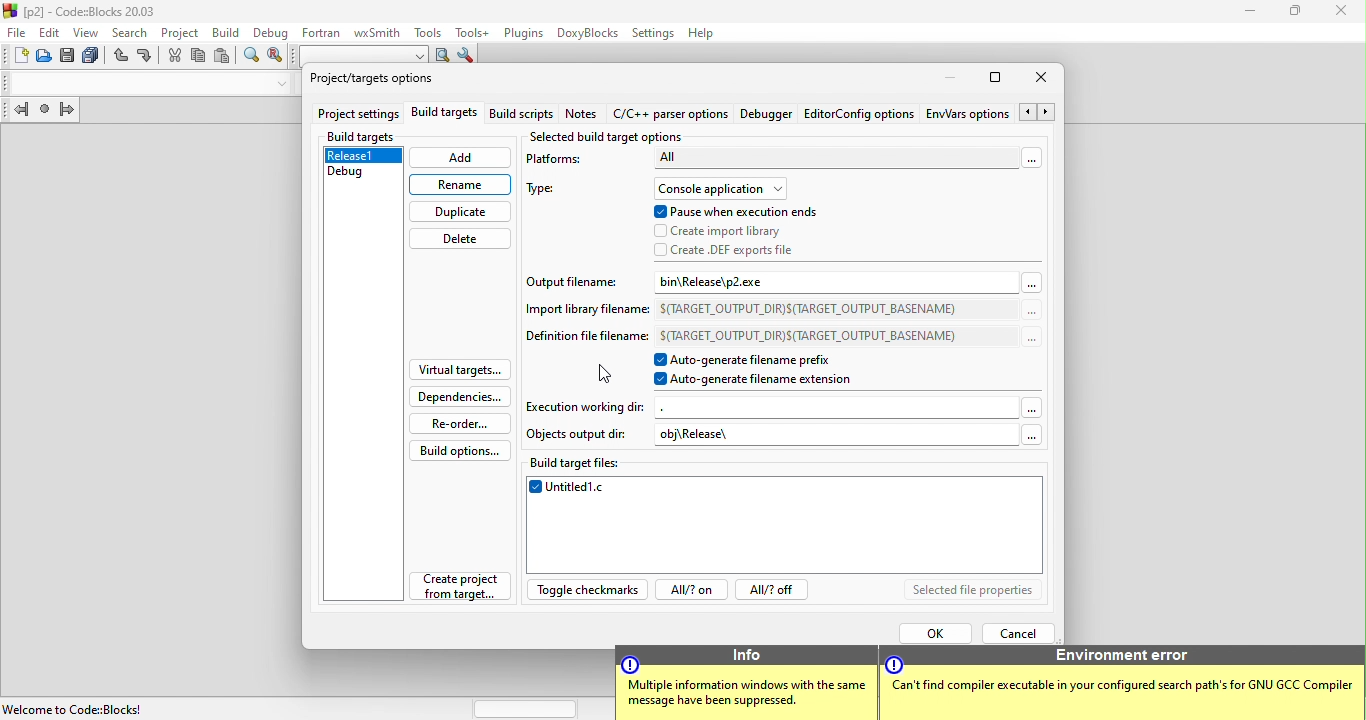 The height and width of the screenshot is (720, 1366). What do you see at coordinates (707, 33) in the screenshot?
I see `help` at bounding box center [707, 33].